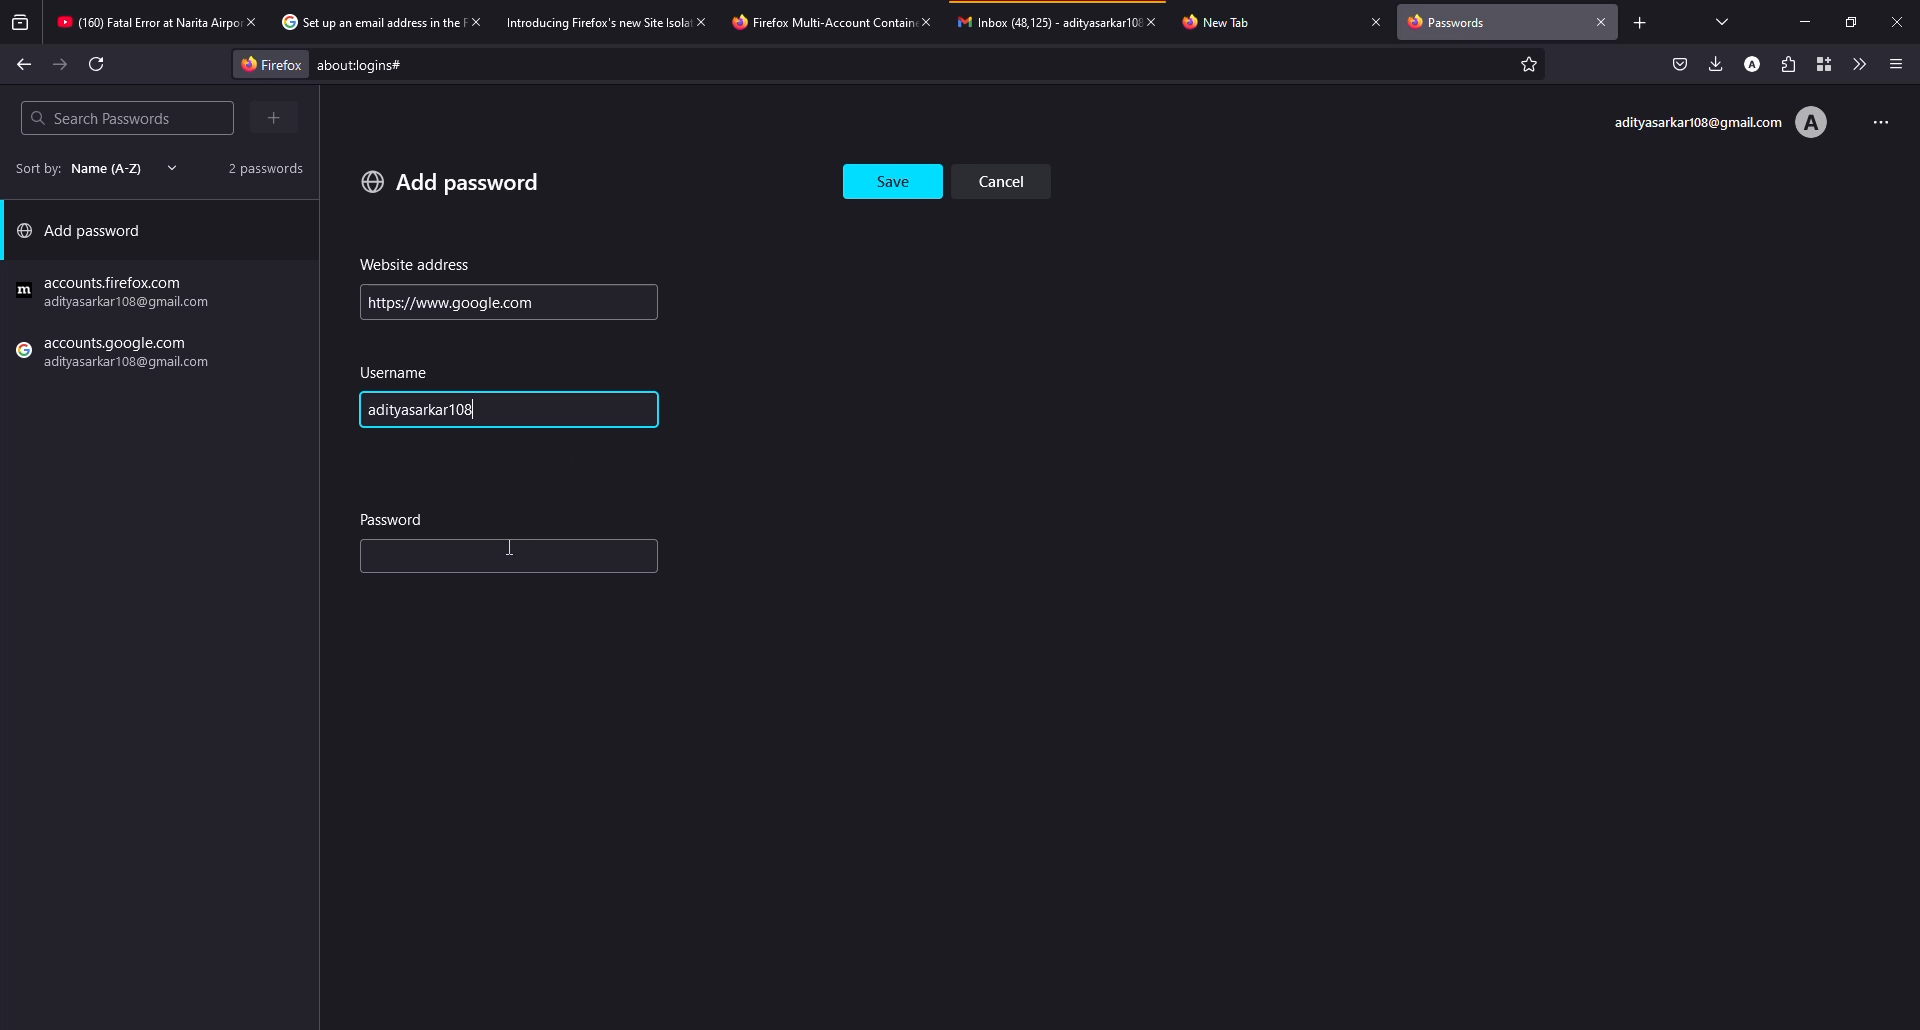  Describe the element at coordinates (24, 63) in the screenshot. I see `back` at that location.